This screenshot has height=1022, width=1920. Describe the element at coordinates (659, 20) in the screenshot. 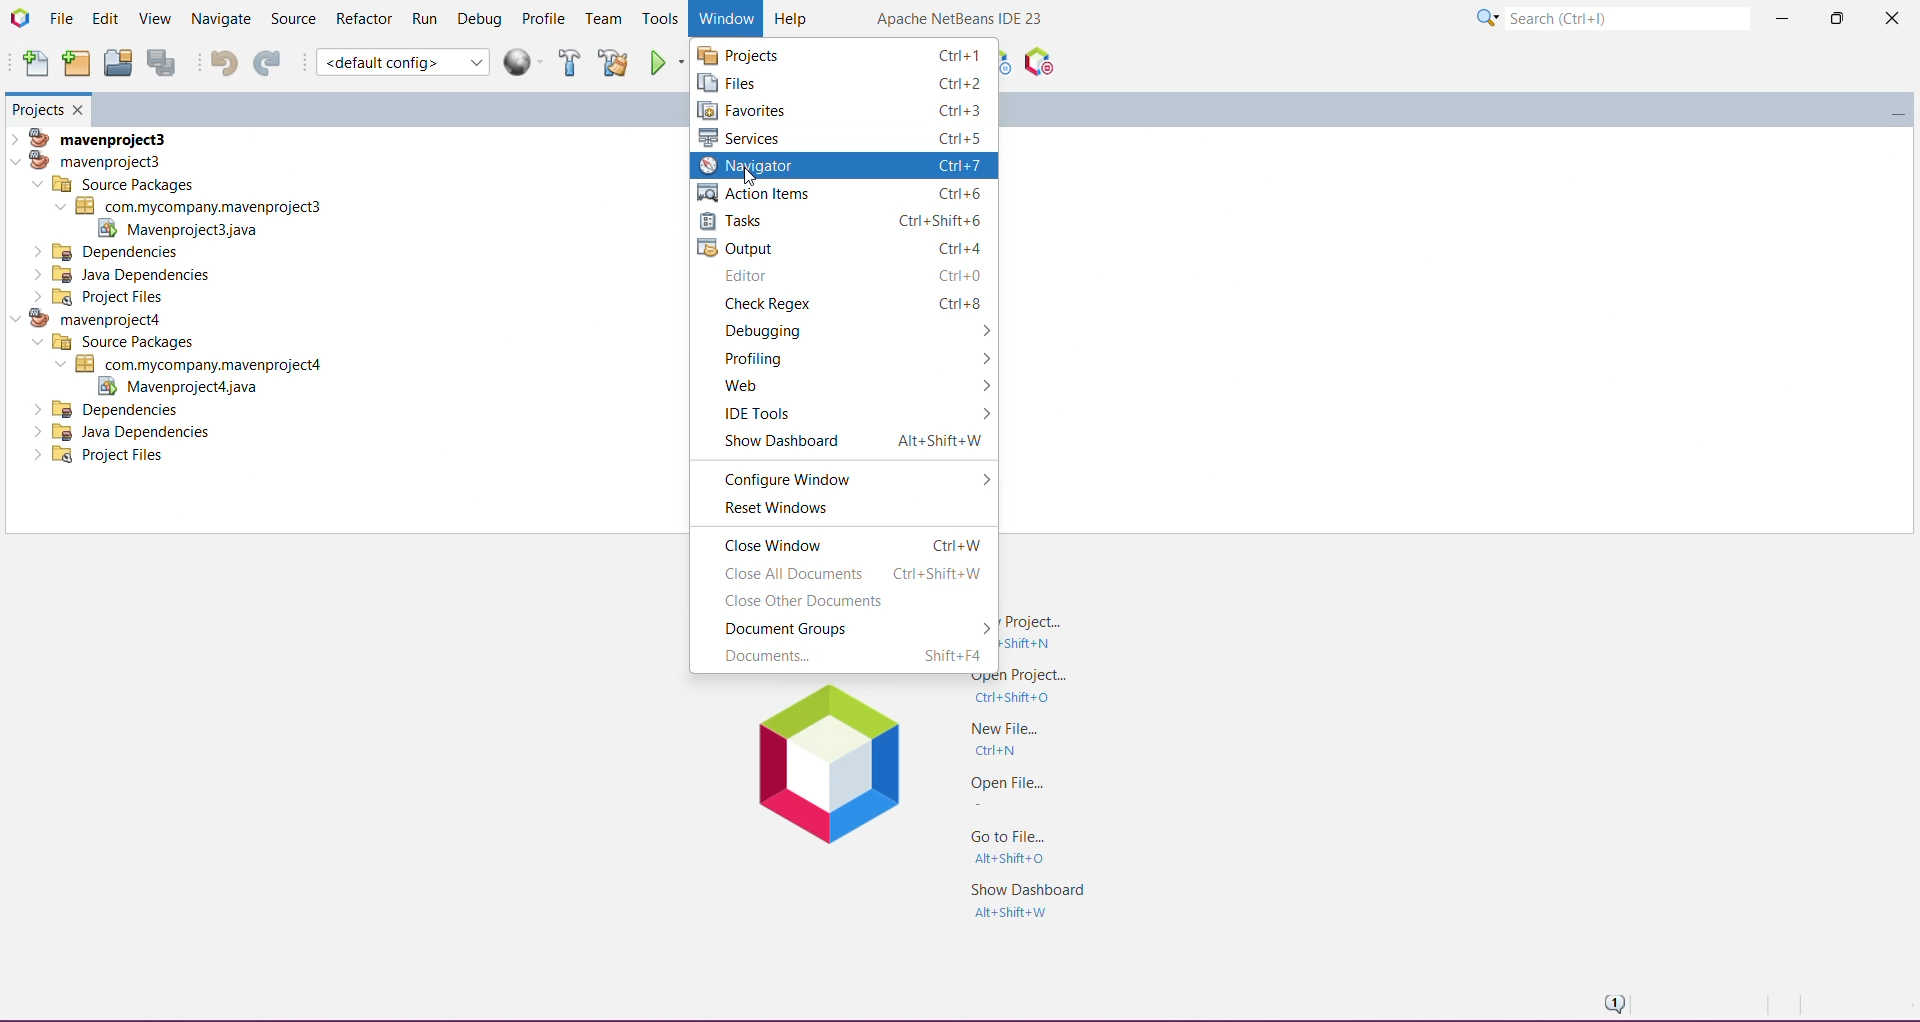

I see `Tools` at that location.